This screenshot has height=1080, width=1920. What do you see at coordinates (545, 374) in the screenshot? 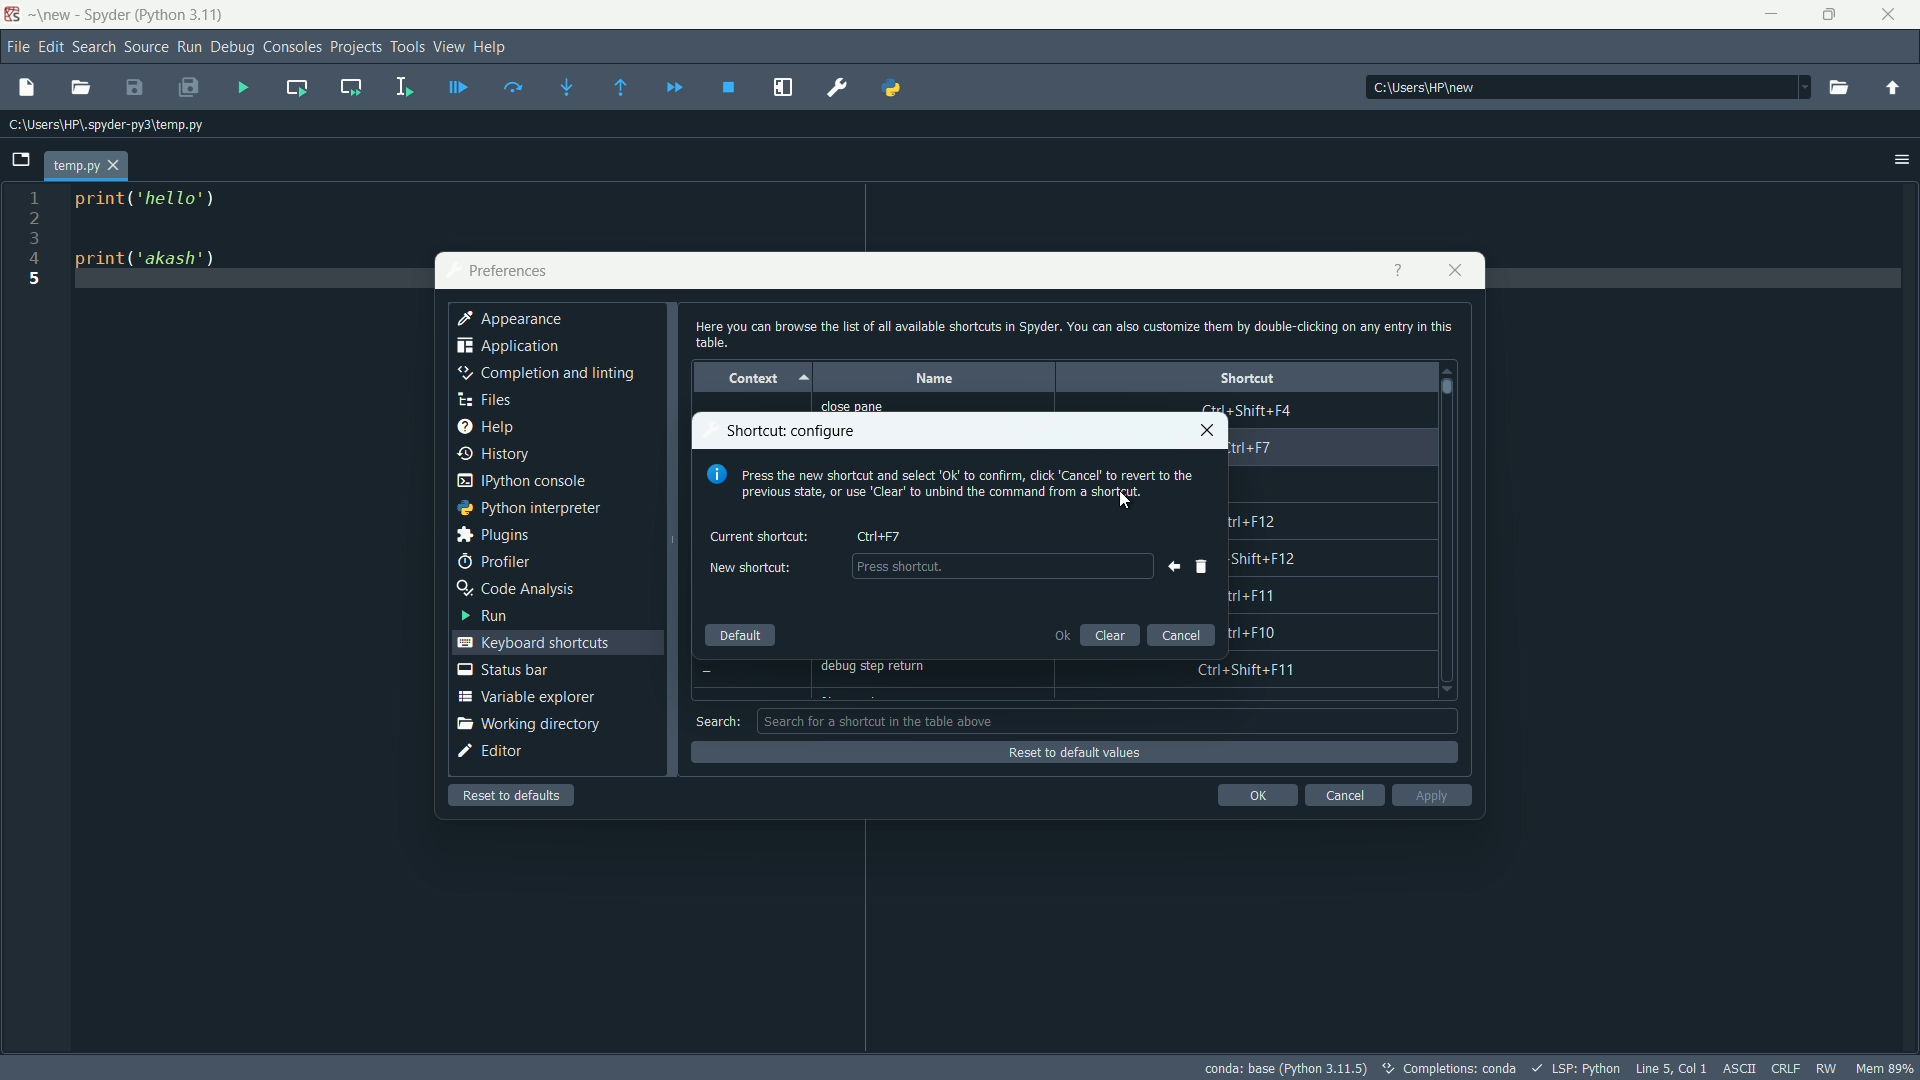
I see `` at bounding box center [545, 374].